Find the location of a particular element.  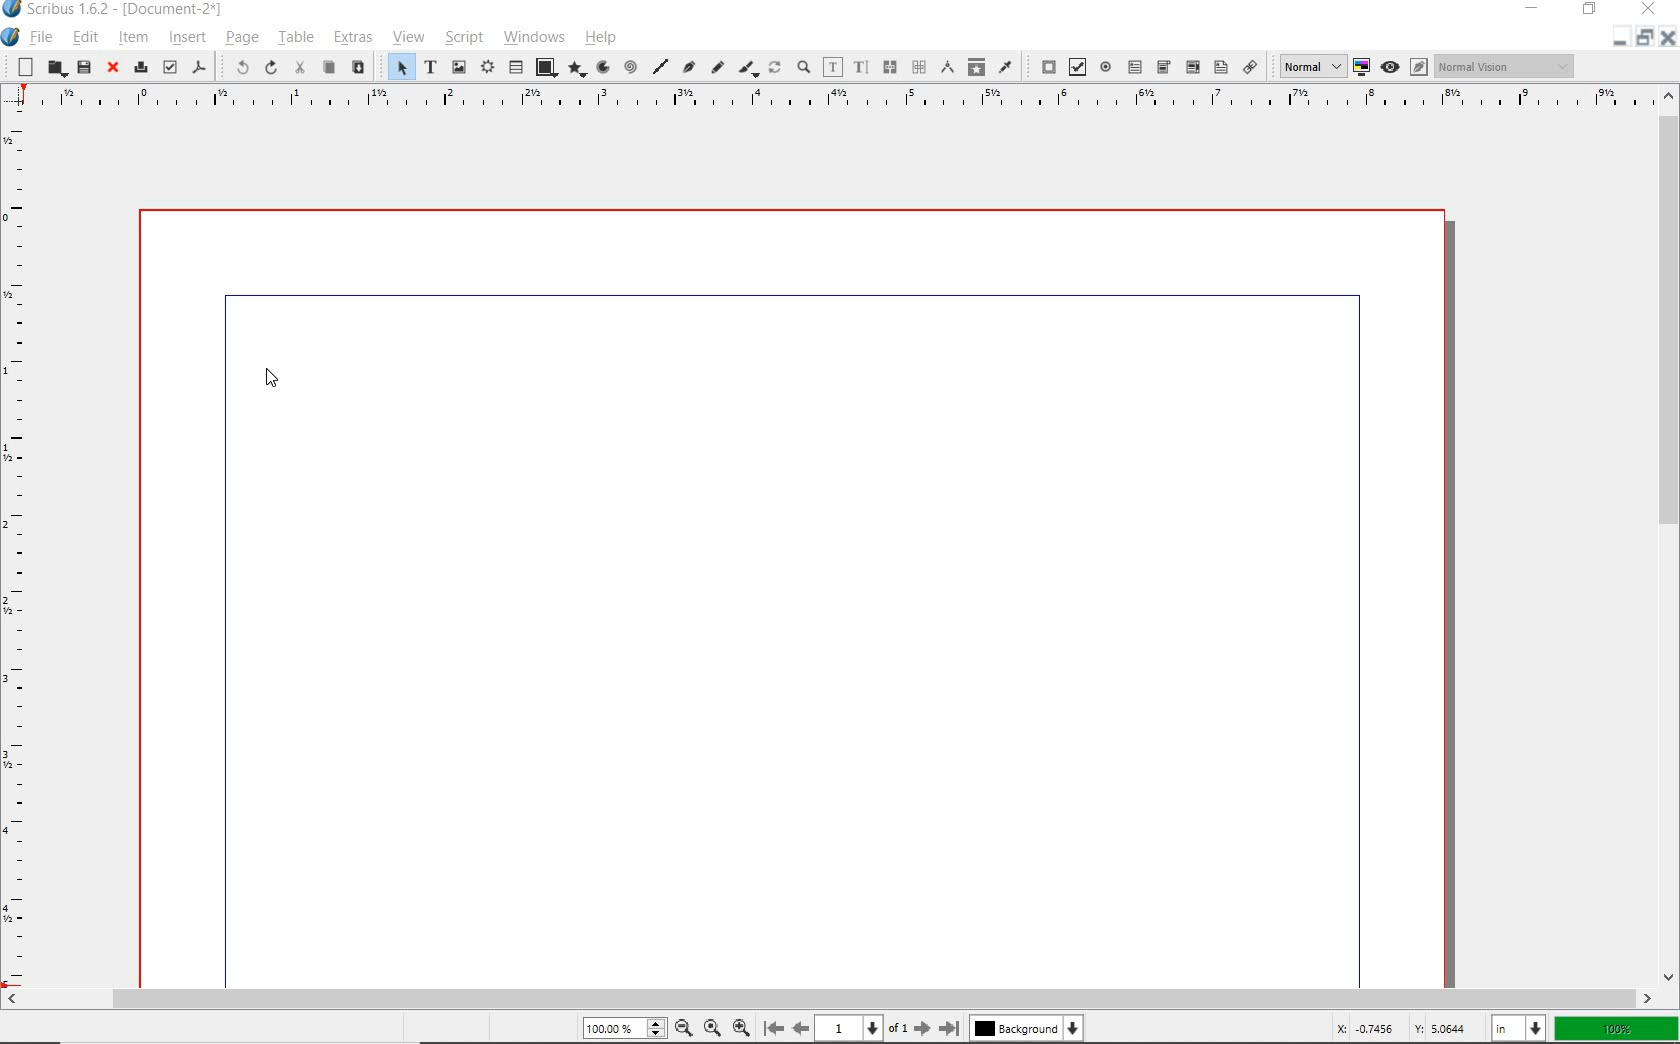

restore is located at coordinates (1645, 42).